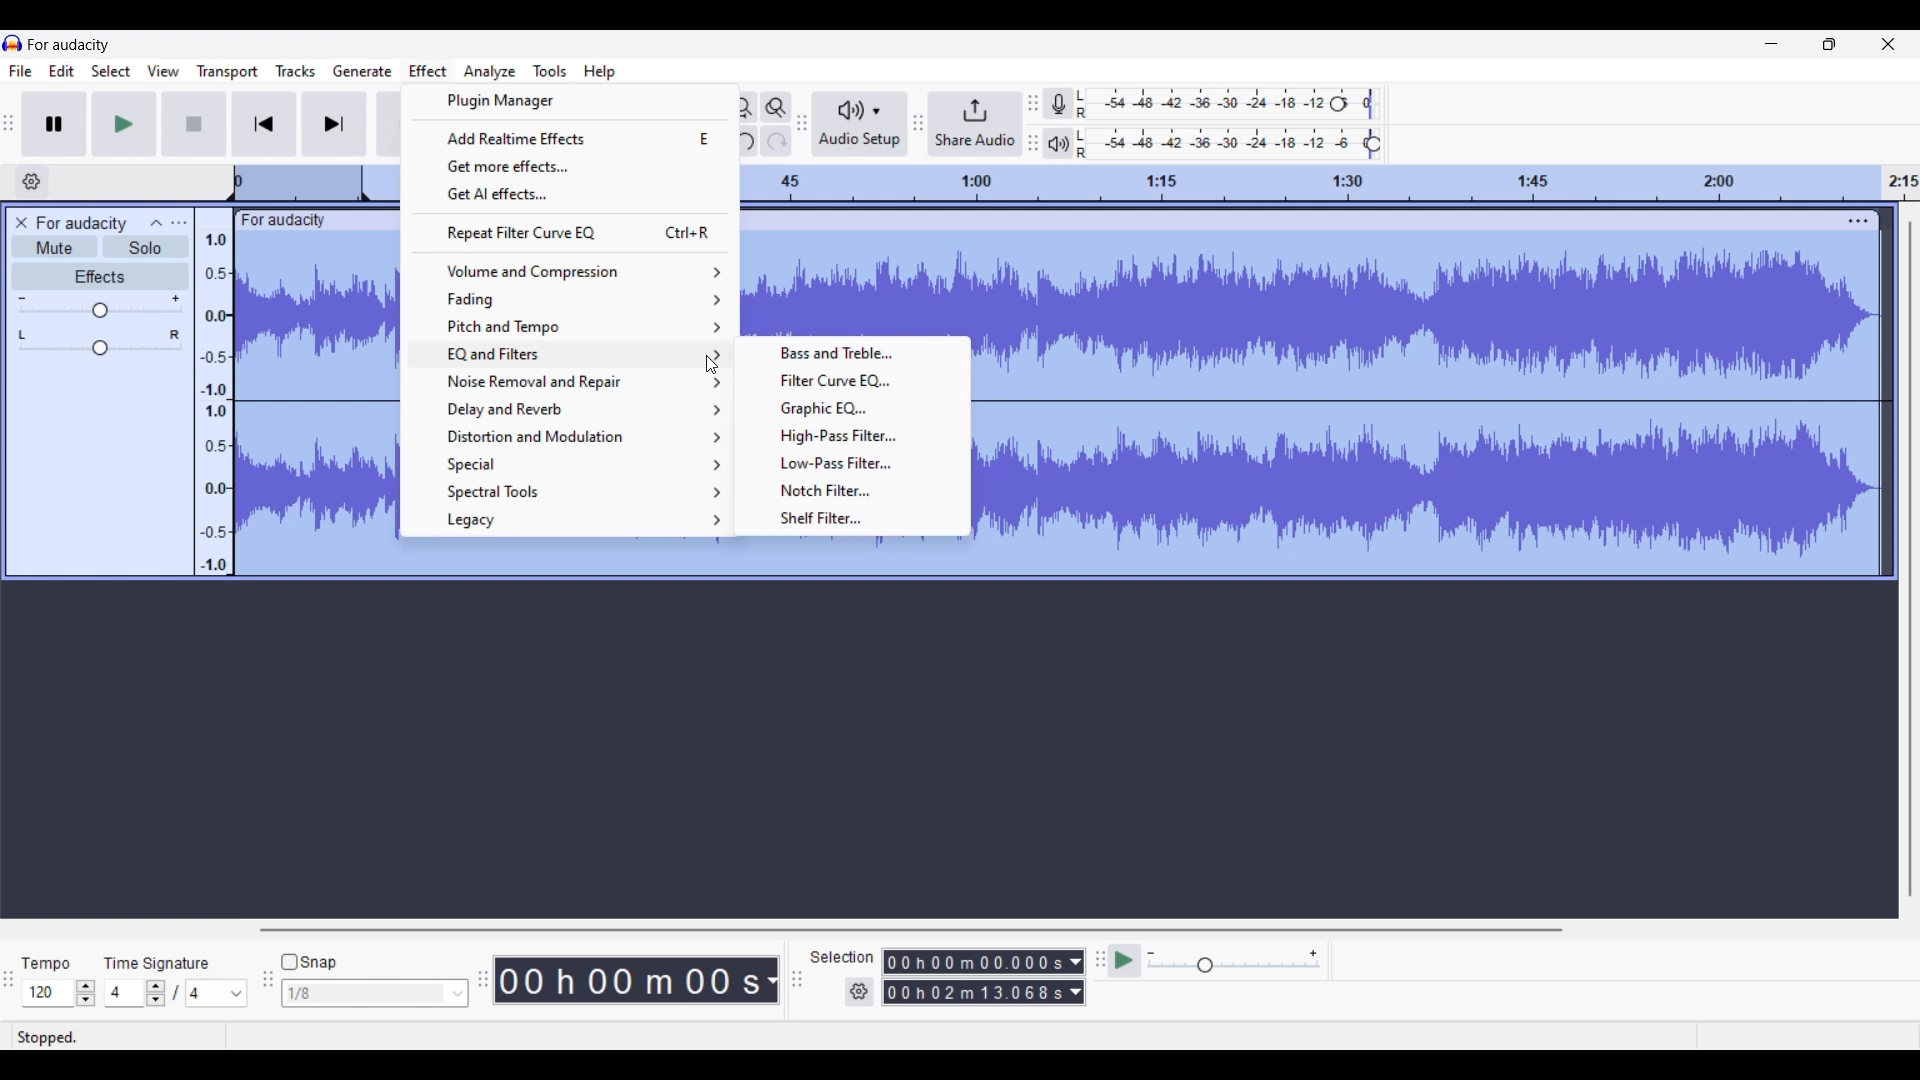 This screenshot has height=1080, width=1920. I want to click on Audio setup, so click(860, 124).